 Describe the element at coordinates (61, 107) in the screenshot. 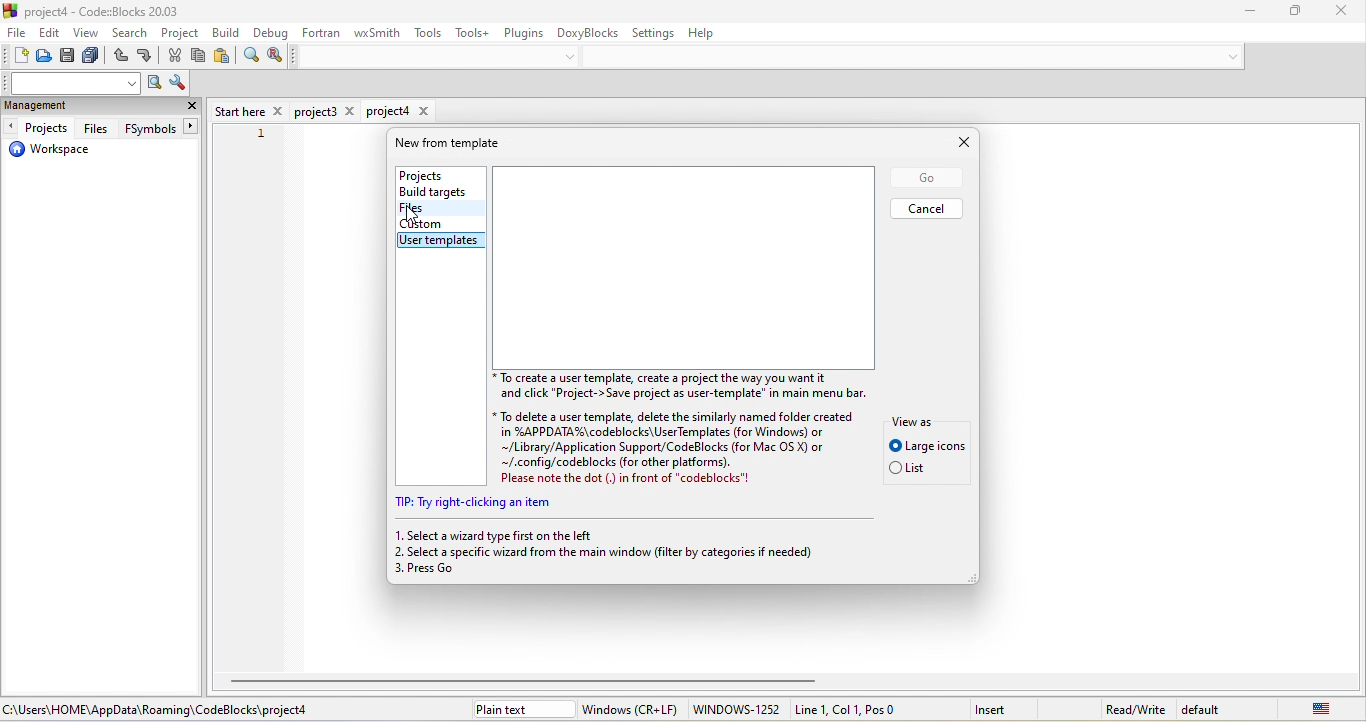

I see `management` at that location.